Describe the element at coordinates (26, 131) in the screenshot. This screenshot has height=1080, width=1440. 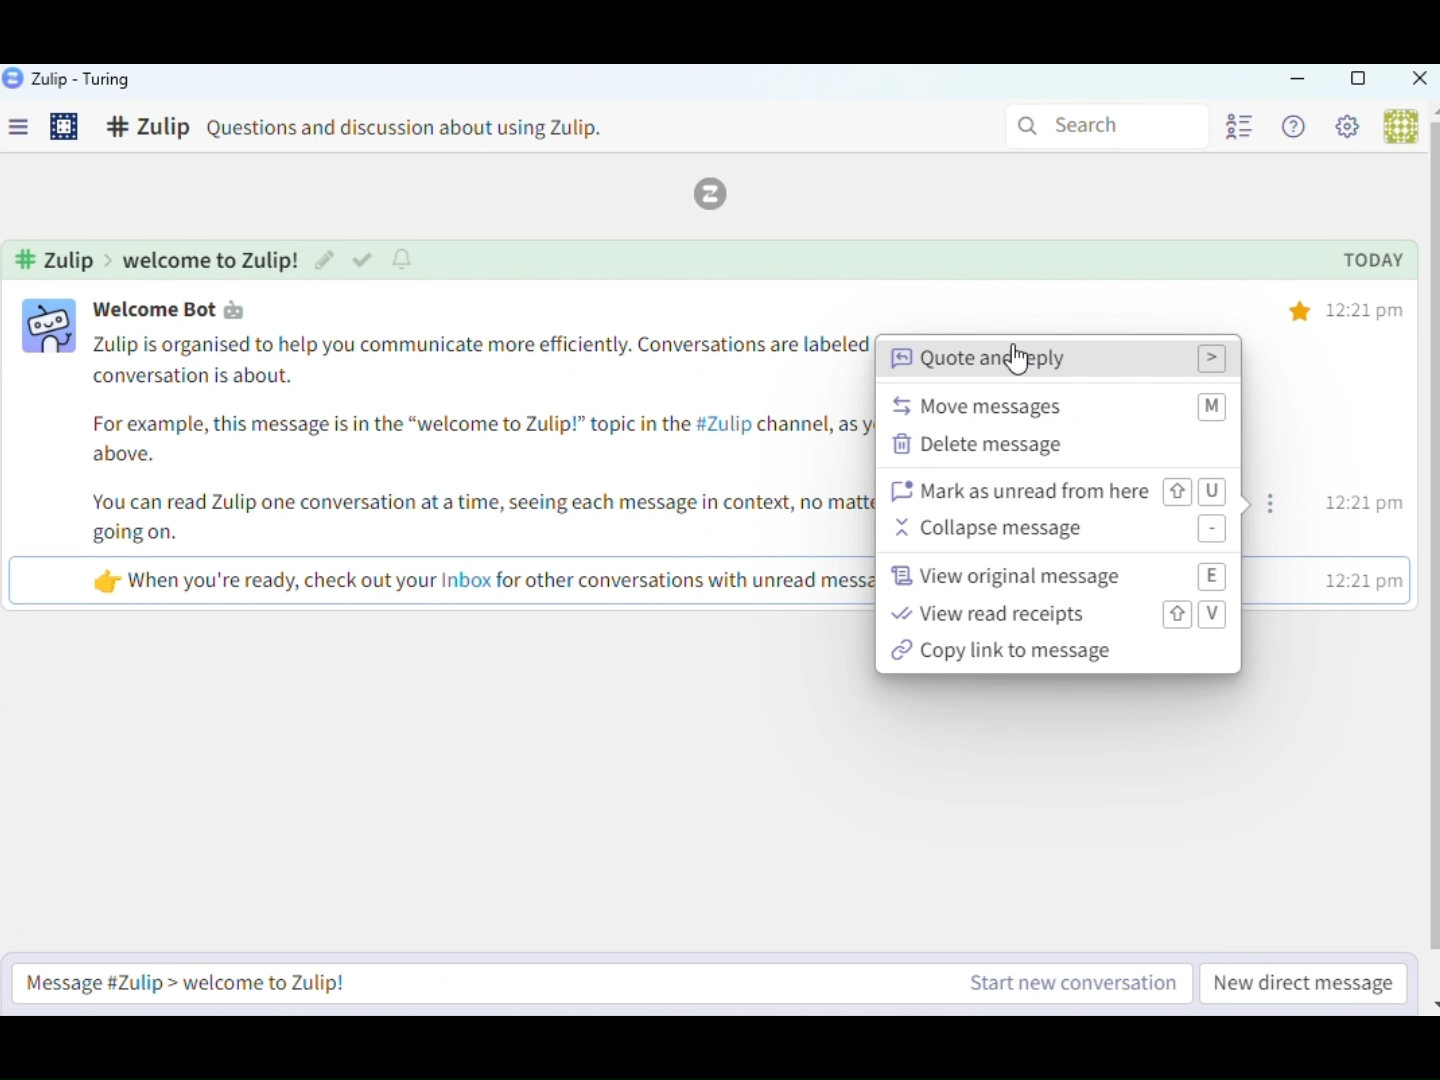
I see `Menu` at that location.